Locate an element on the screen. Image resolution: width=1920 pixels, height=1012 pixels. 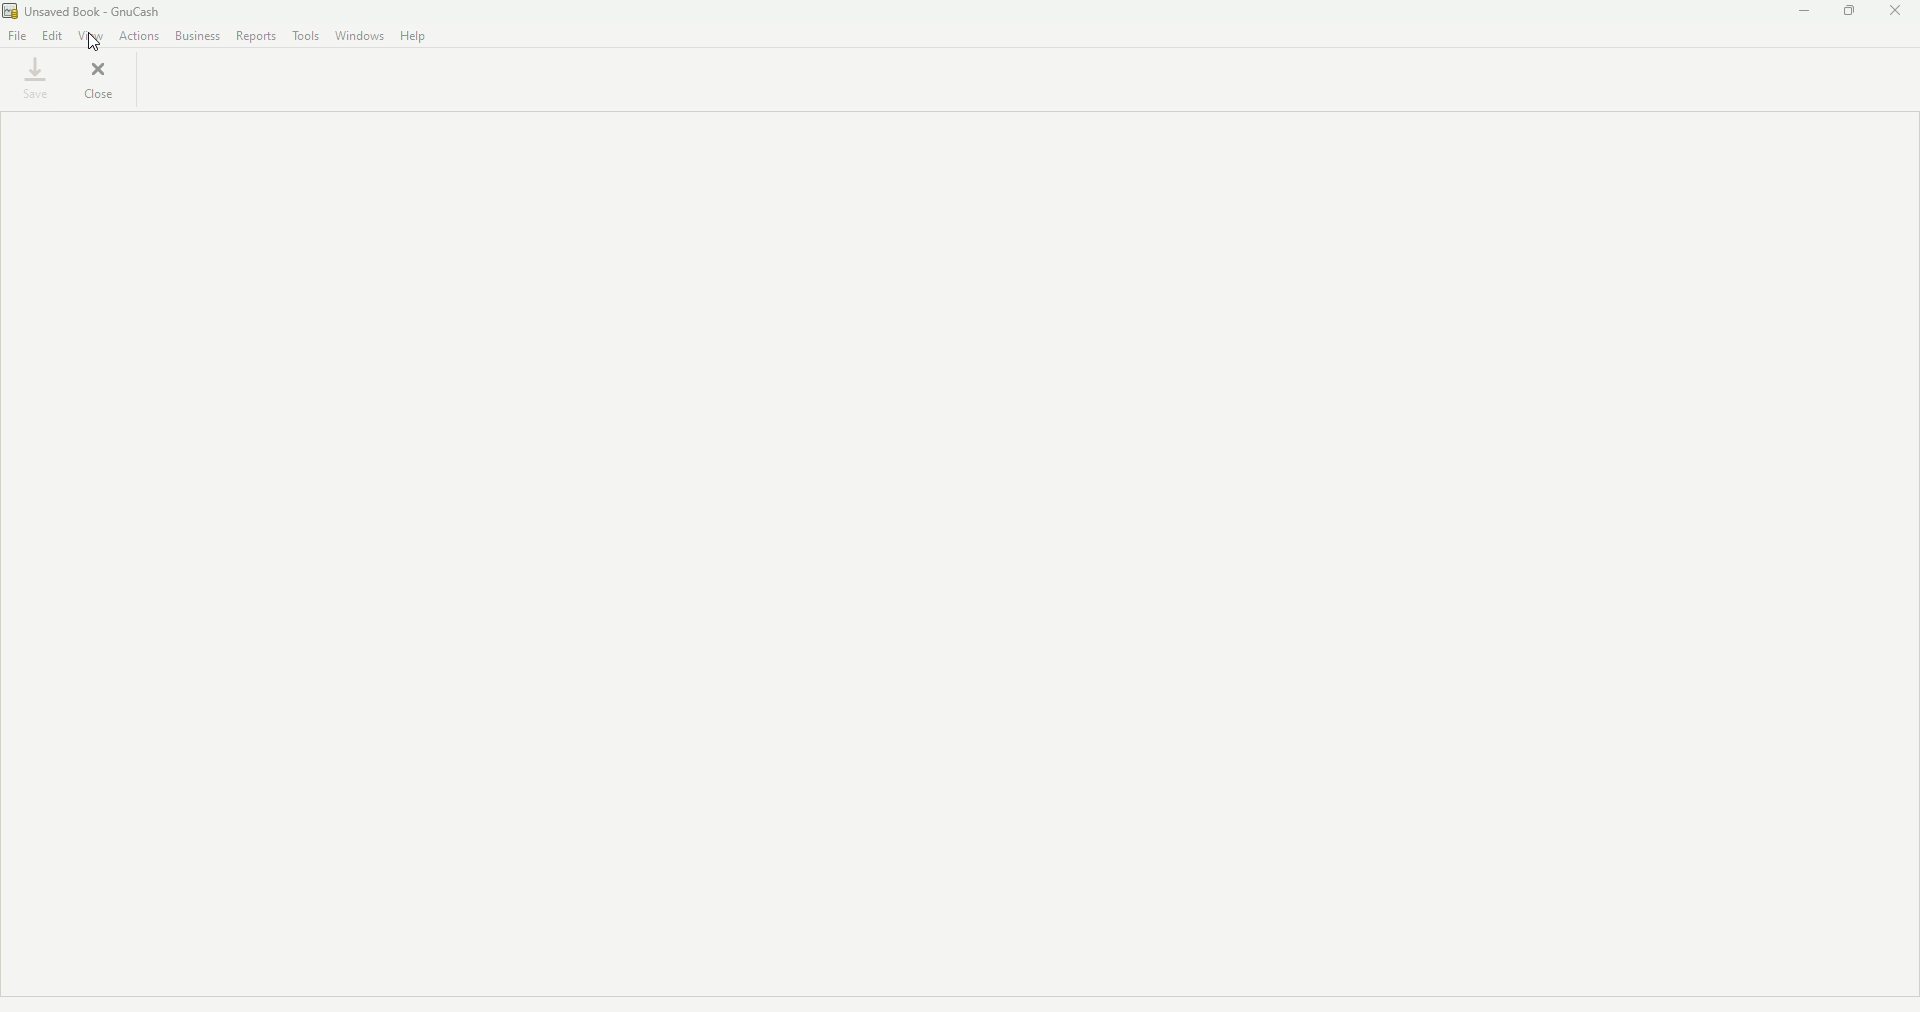
unsaved book - gnucash is located at coordinates (106, 10).